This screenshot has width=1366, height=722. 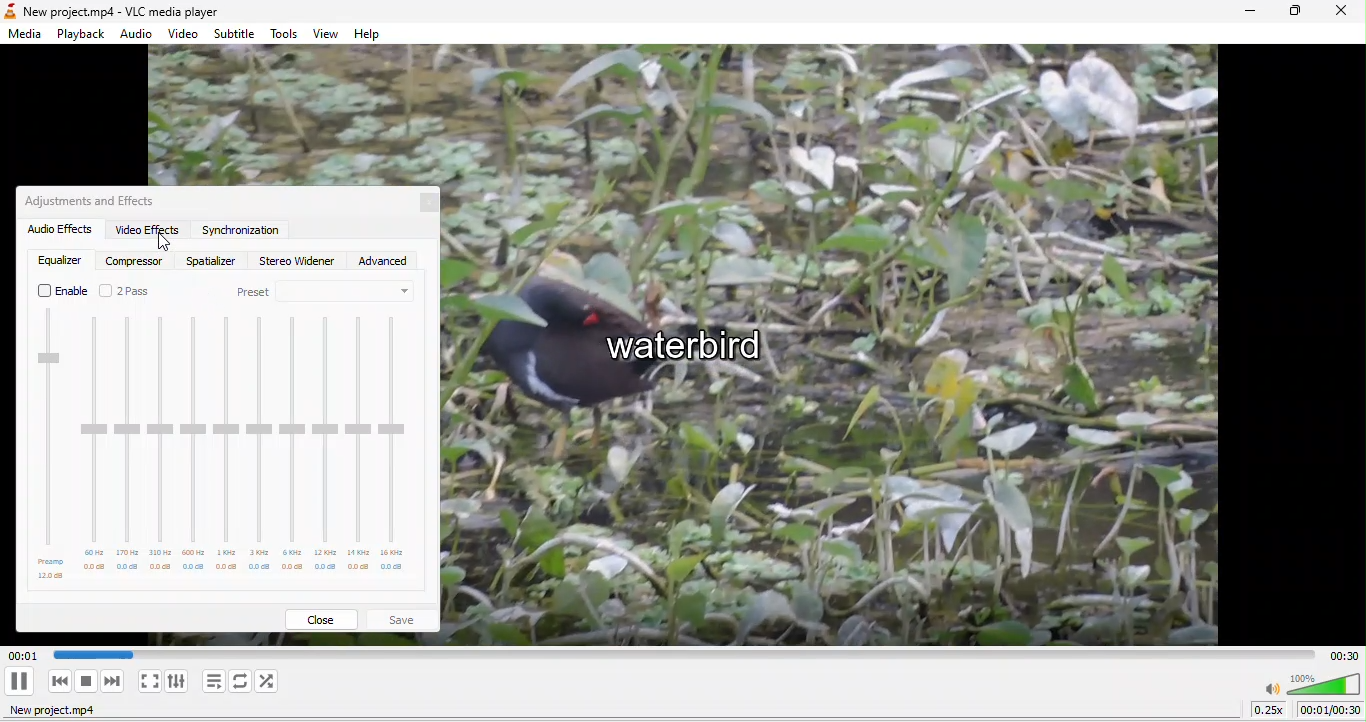 I want to click on 60hz volume bar, so click(x=93, y=444).